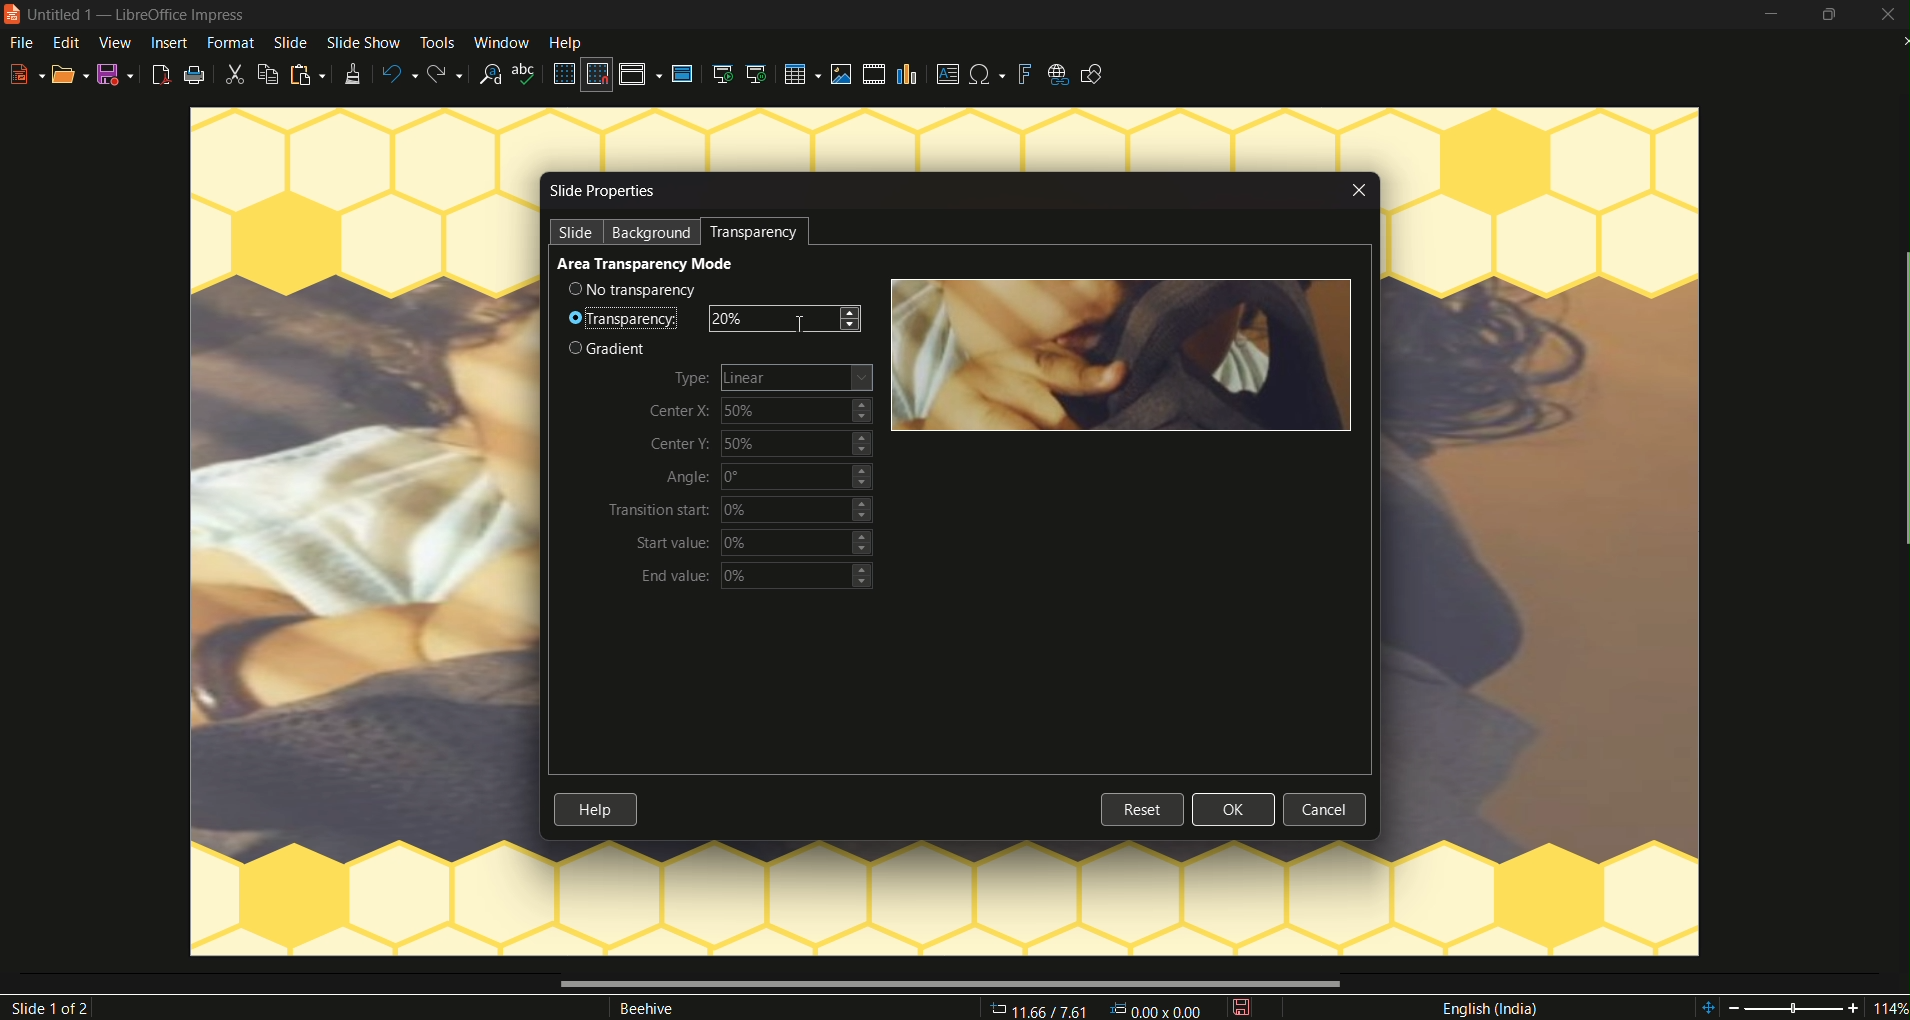  What do you see at coordinates (116, 43) in the screenshot?
I see `view` at bounding box center [116, 43].